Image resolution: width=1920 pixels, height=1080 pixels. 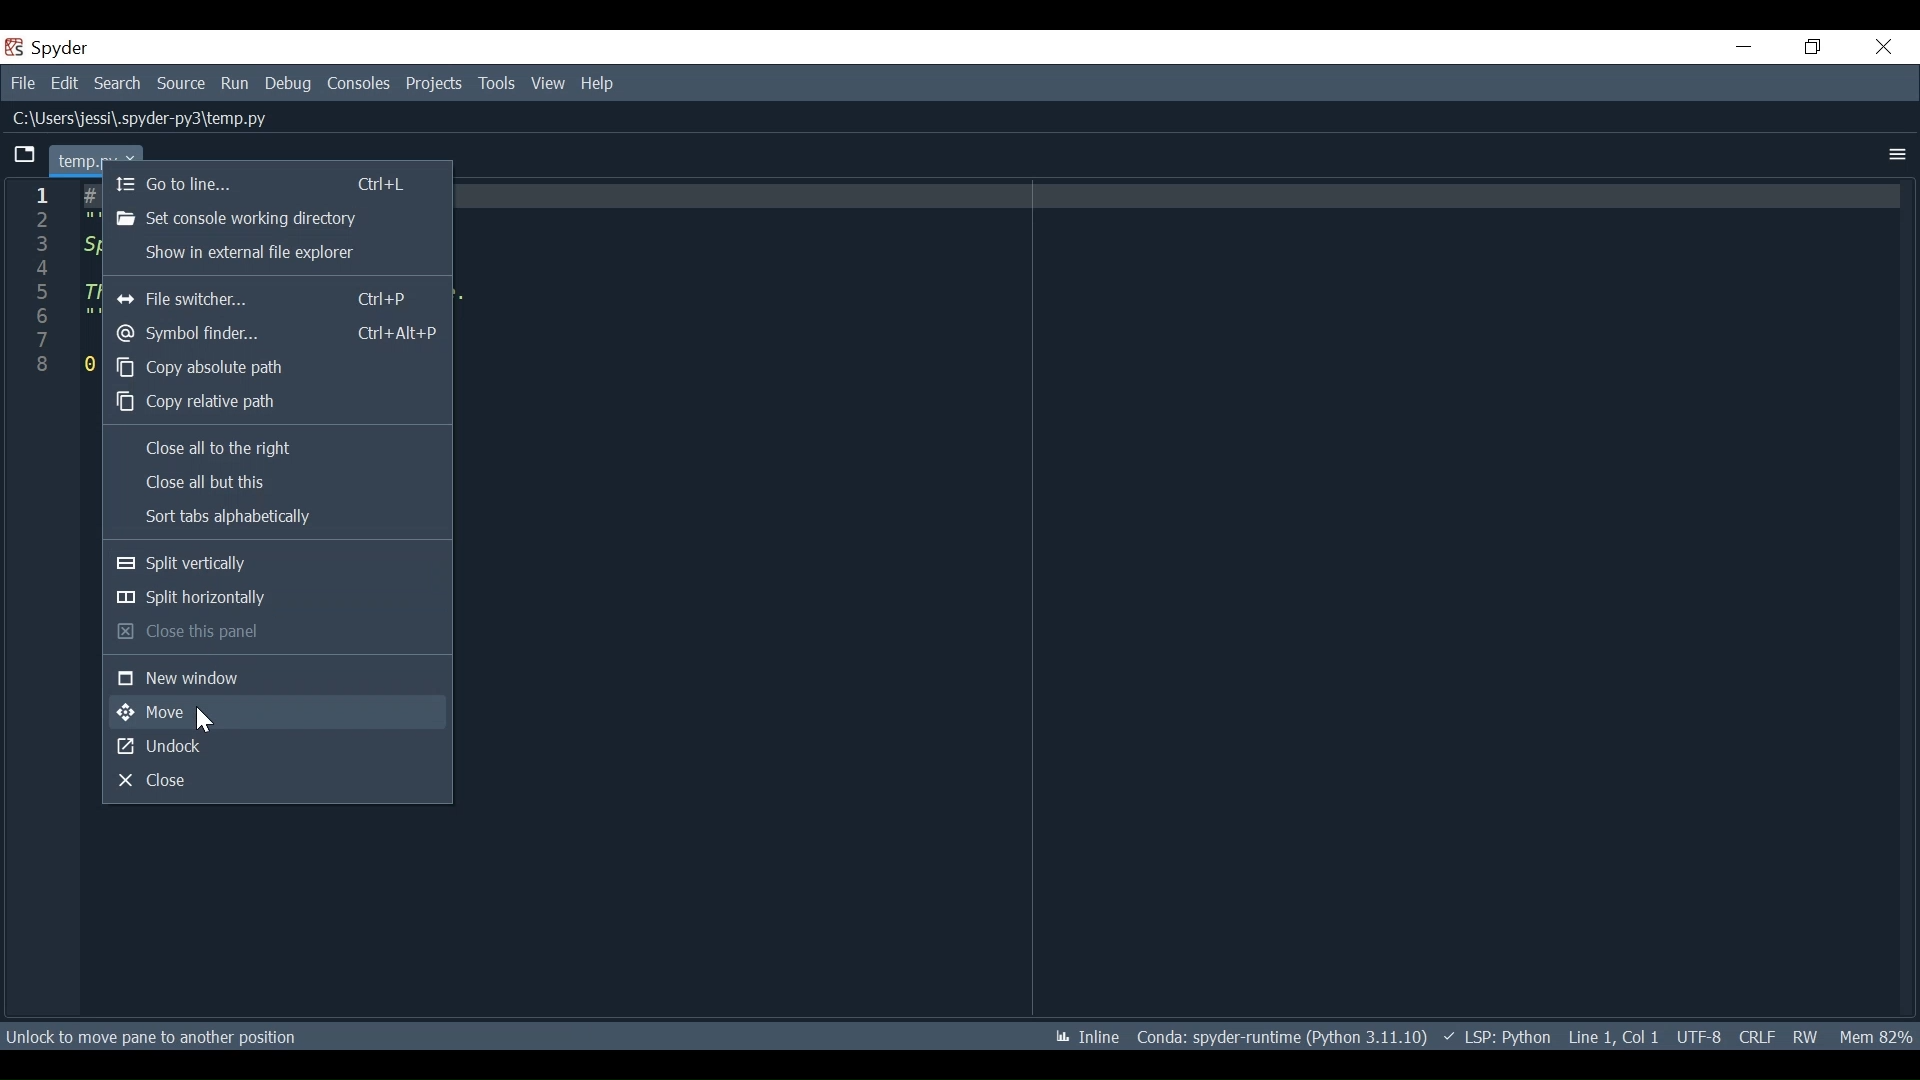 What do you see at coordinates (181, 84) in the screenshot?
I see `Source` at bounding box center [181, 84].